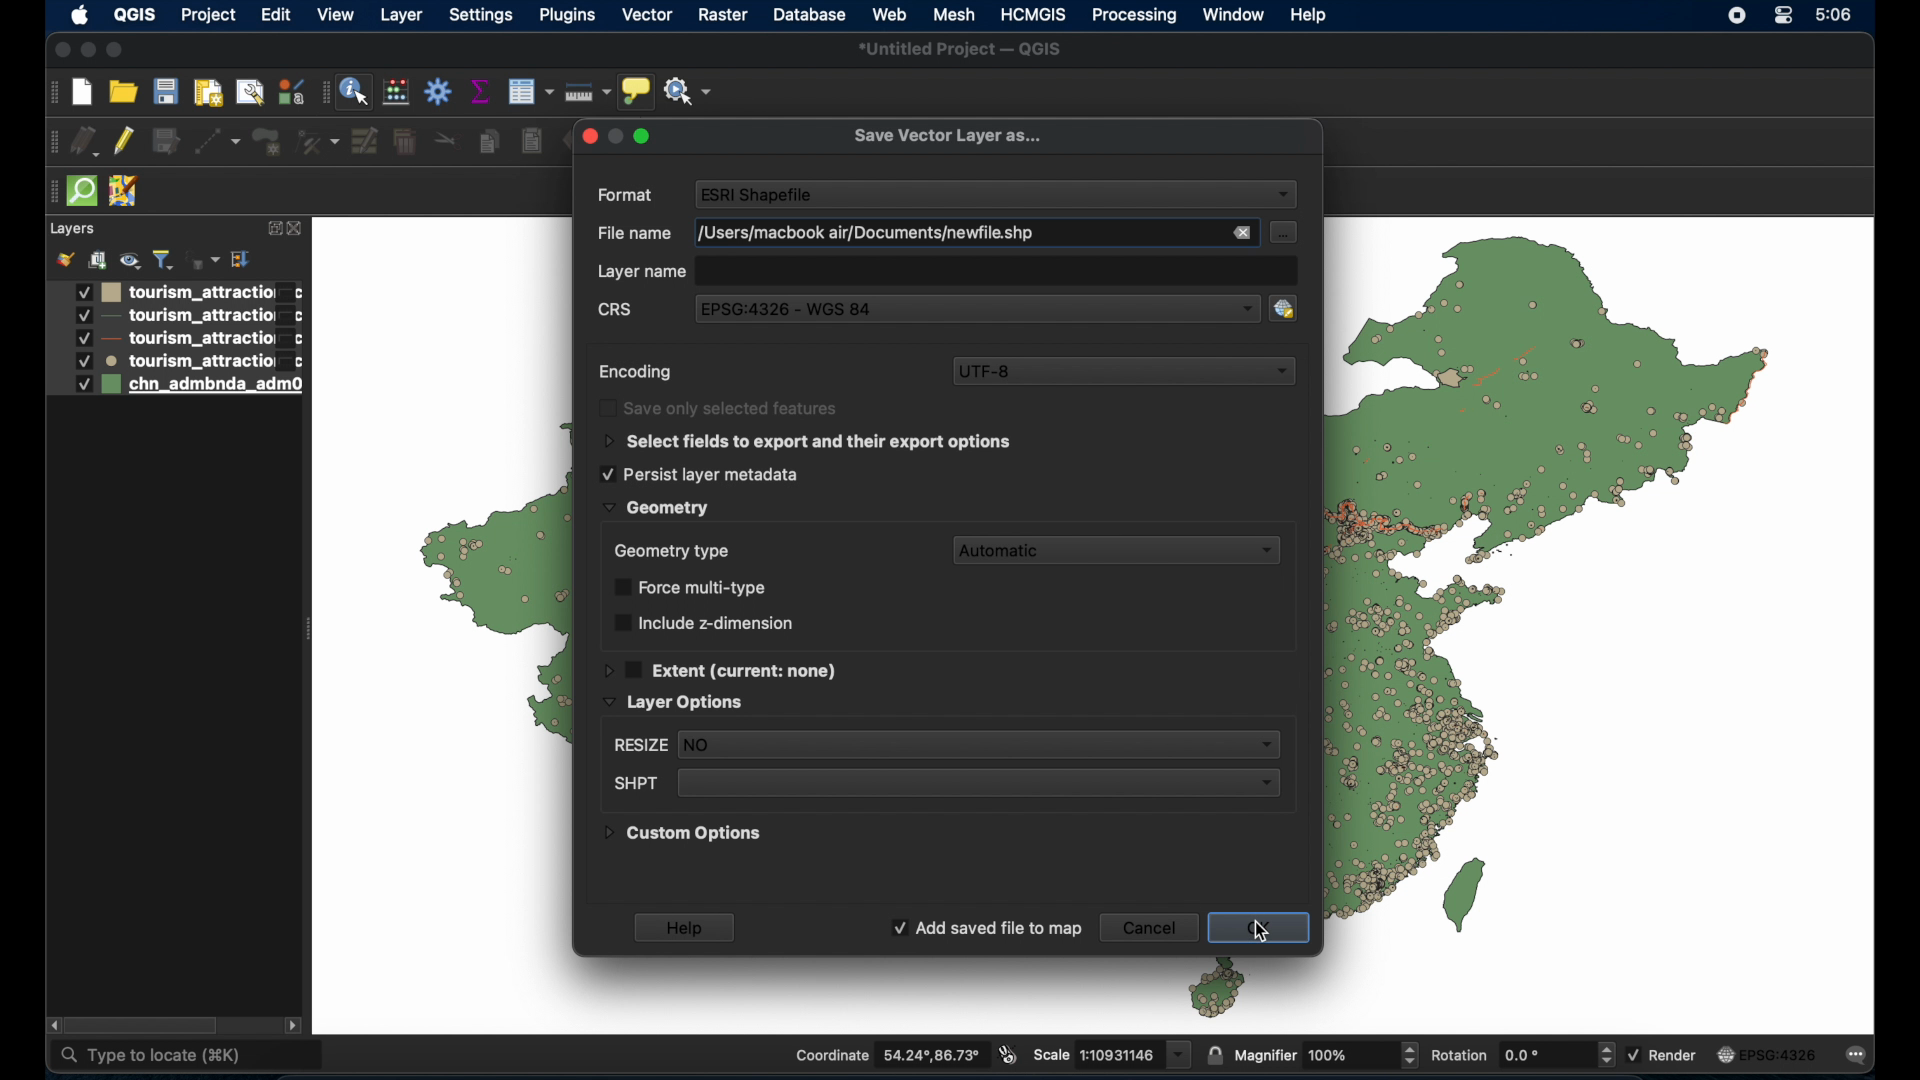 The image size is (1920, 1080). What do you see at coordinates (689, 89) in the screenshot?
I see `no action selected` at bounding box center [689, 89].